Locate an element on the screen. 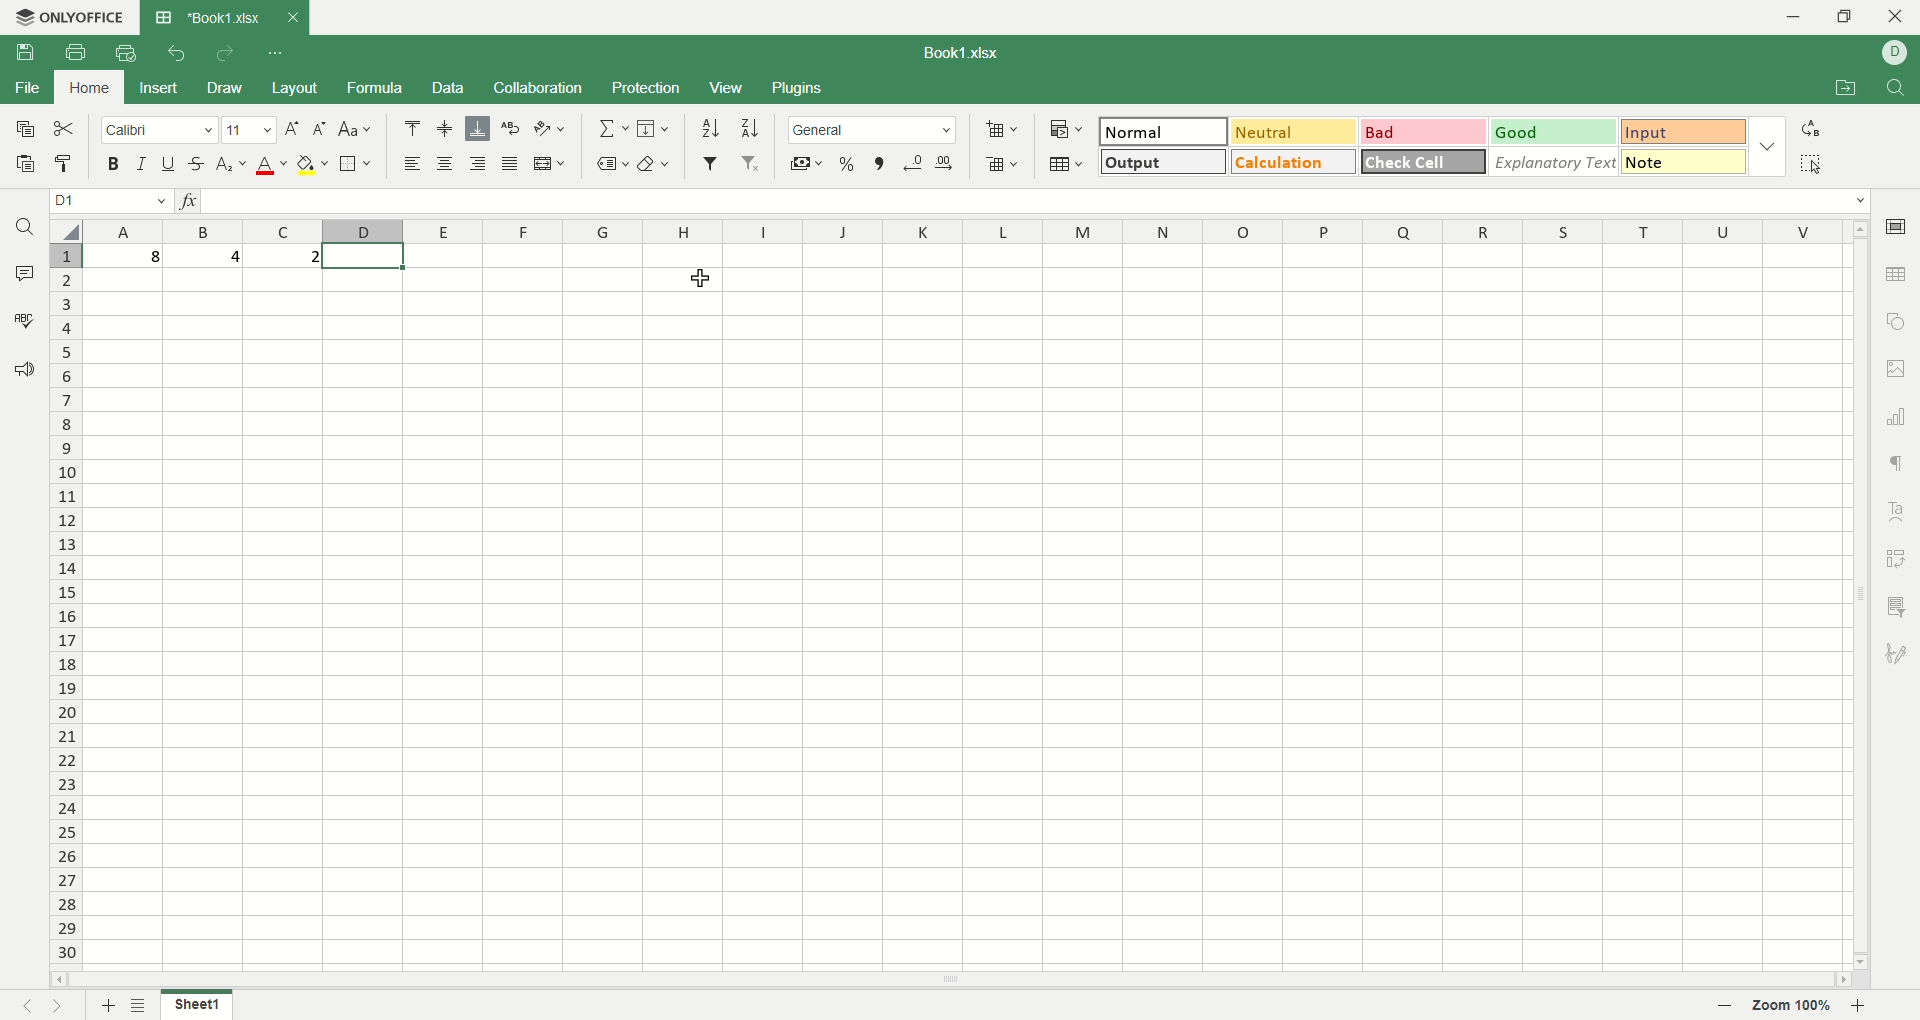  plugin is located at coordinates (794, 86).